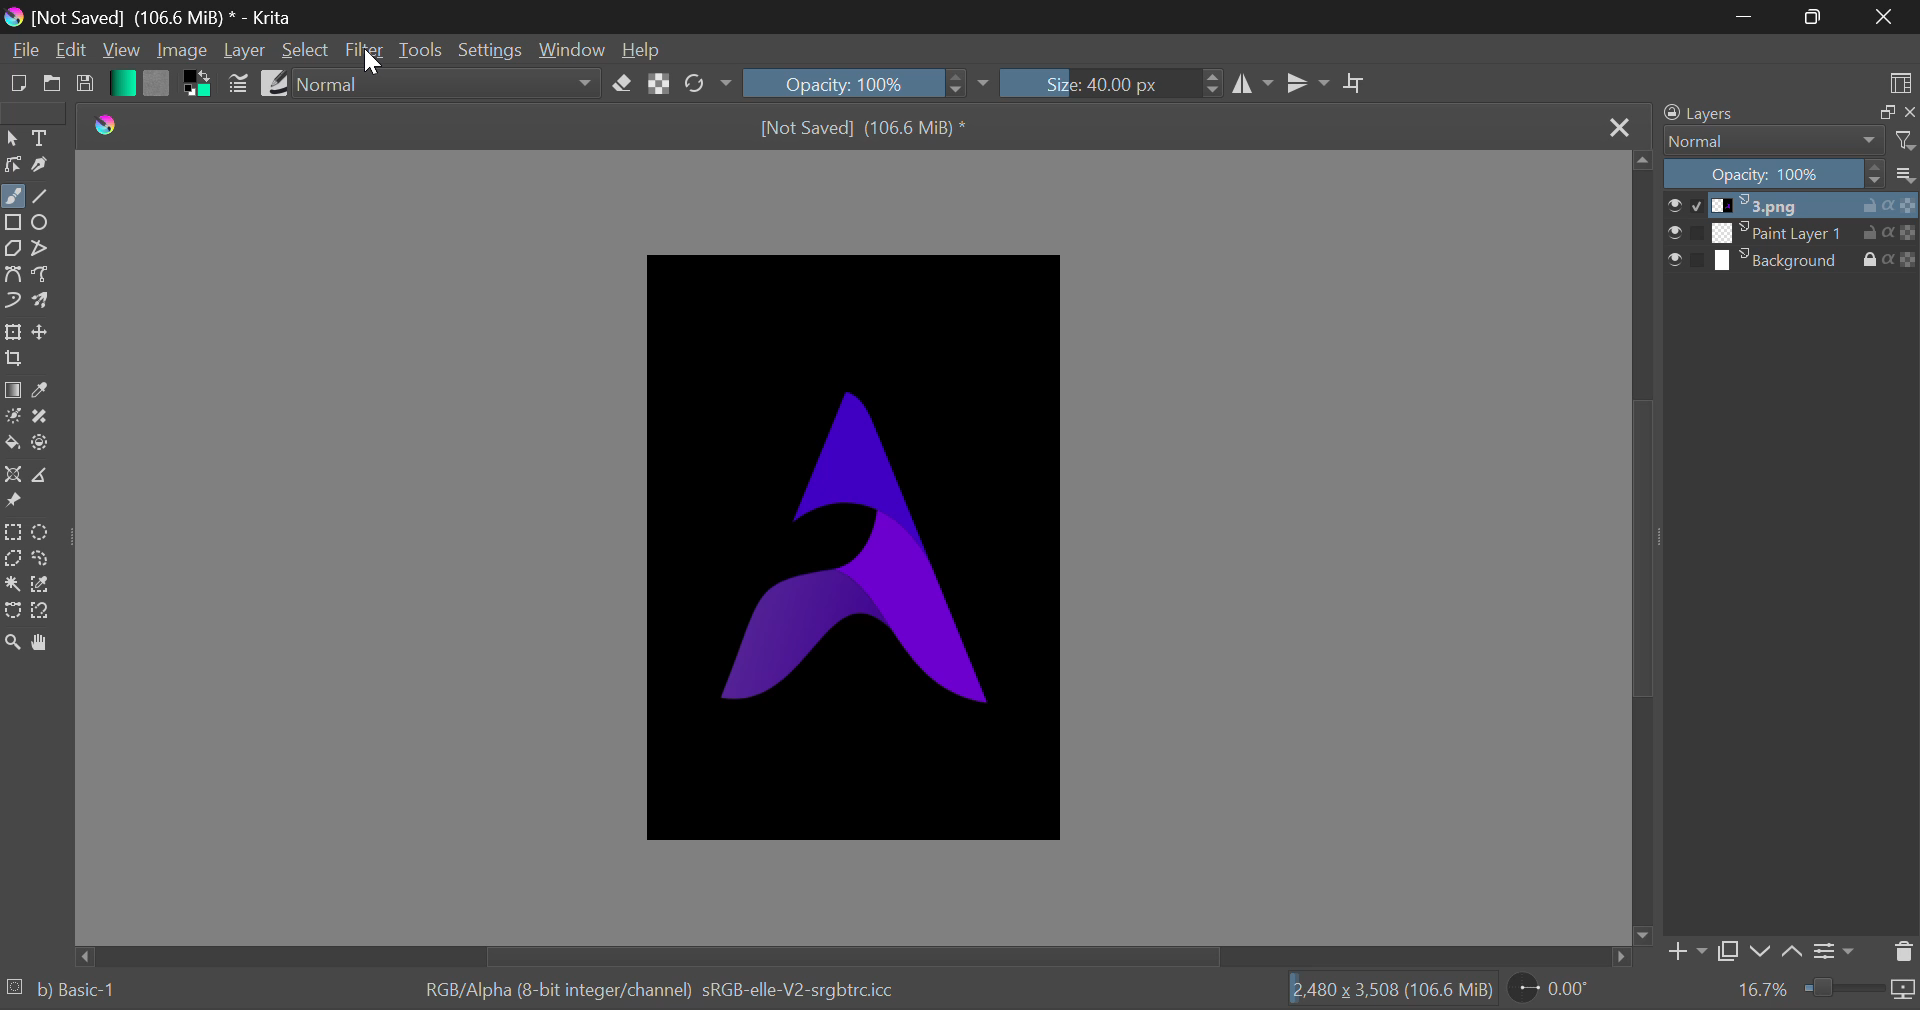 The height and width of the screenshot is (1010, 1920). I want to click on Scroll Bar, so click(1644, 549).